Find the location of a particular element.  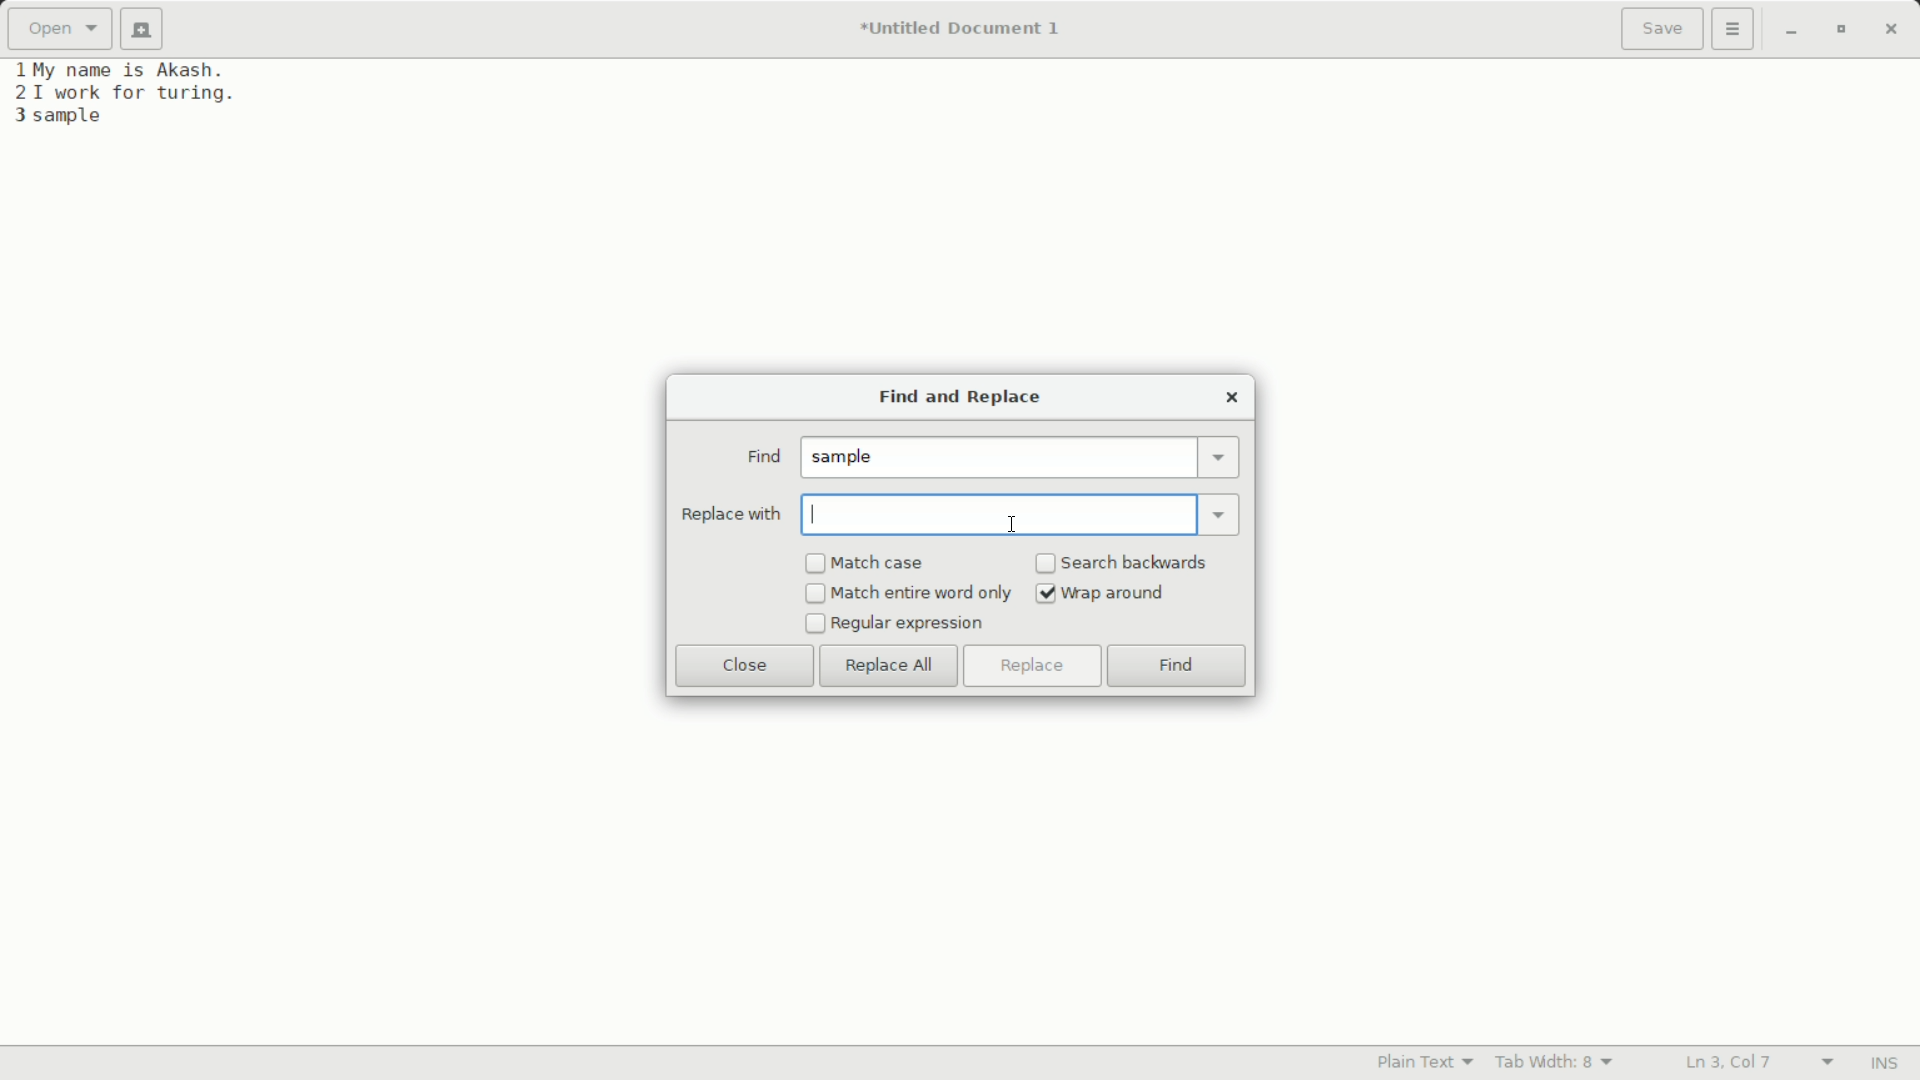

more options is located at coordinates (1735, 29).